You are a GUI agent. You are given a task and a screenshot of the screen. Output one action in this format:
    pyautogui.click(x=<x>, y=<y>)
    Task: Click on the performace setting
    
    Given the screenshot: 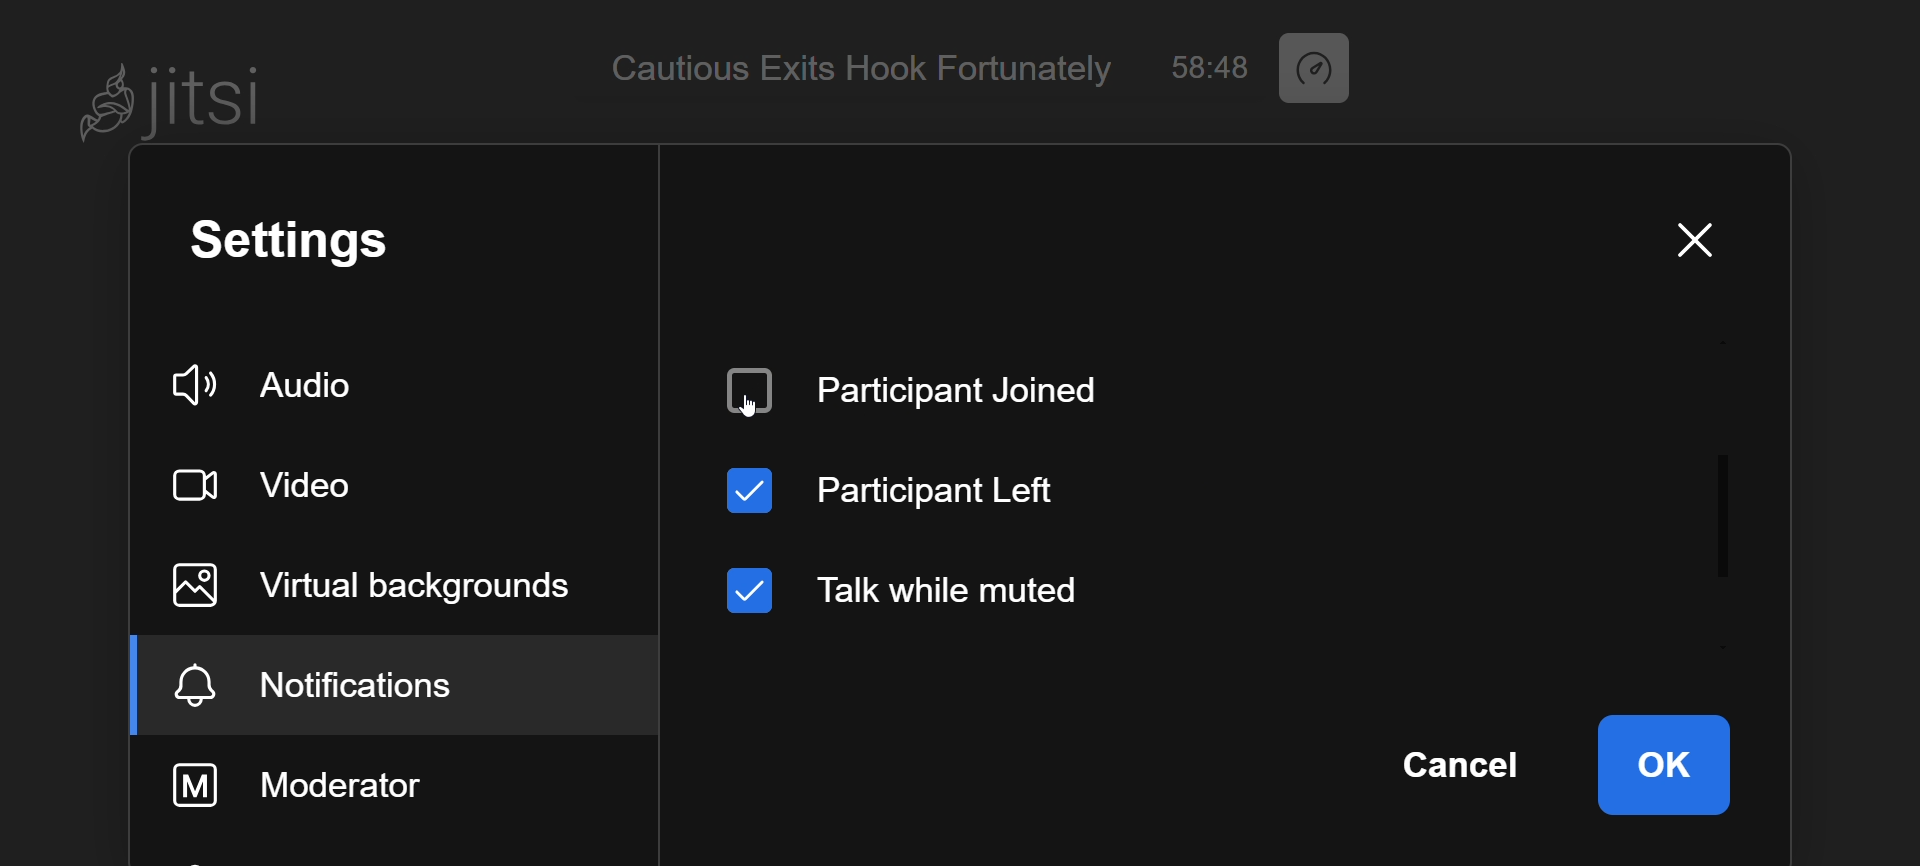 What is the action you would take?
    pyautogui.click(x=1322, y=69)
    